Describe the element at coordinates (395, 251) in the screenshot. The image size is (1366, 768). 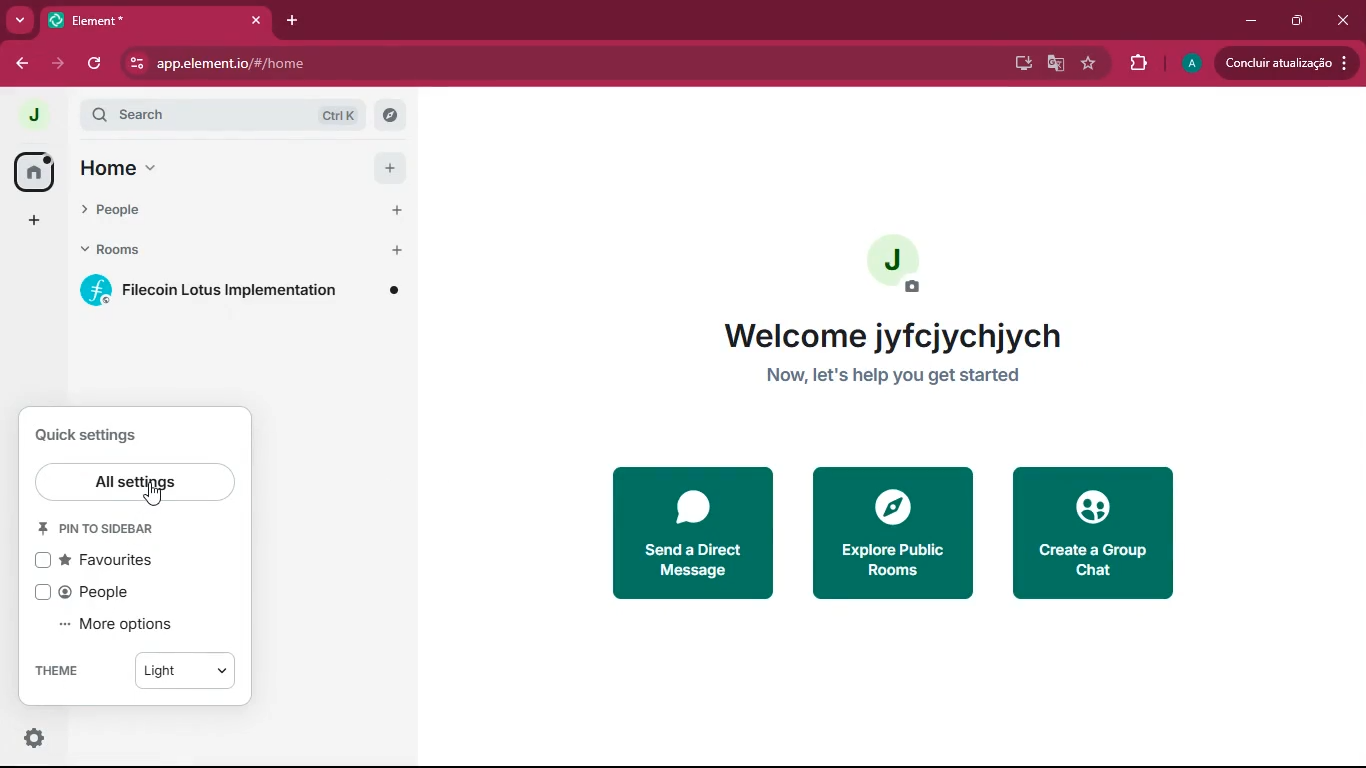
I see `Add` at that location.